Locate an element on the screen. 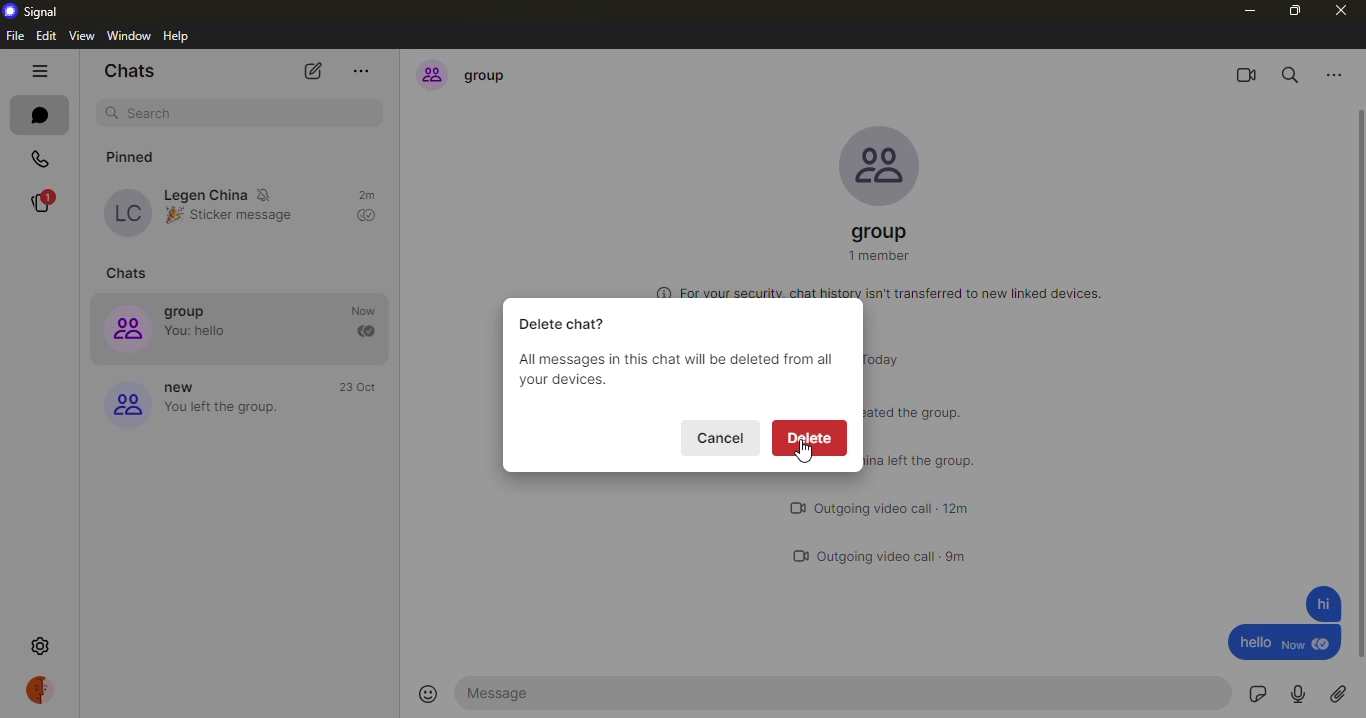 This screenshot has height=718, width=1366. sent is located at coordinates (367, 217).